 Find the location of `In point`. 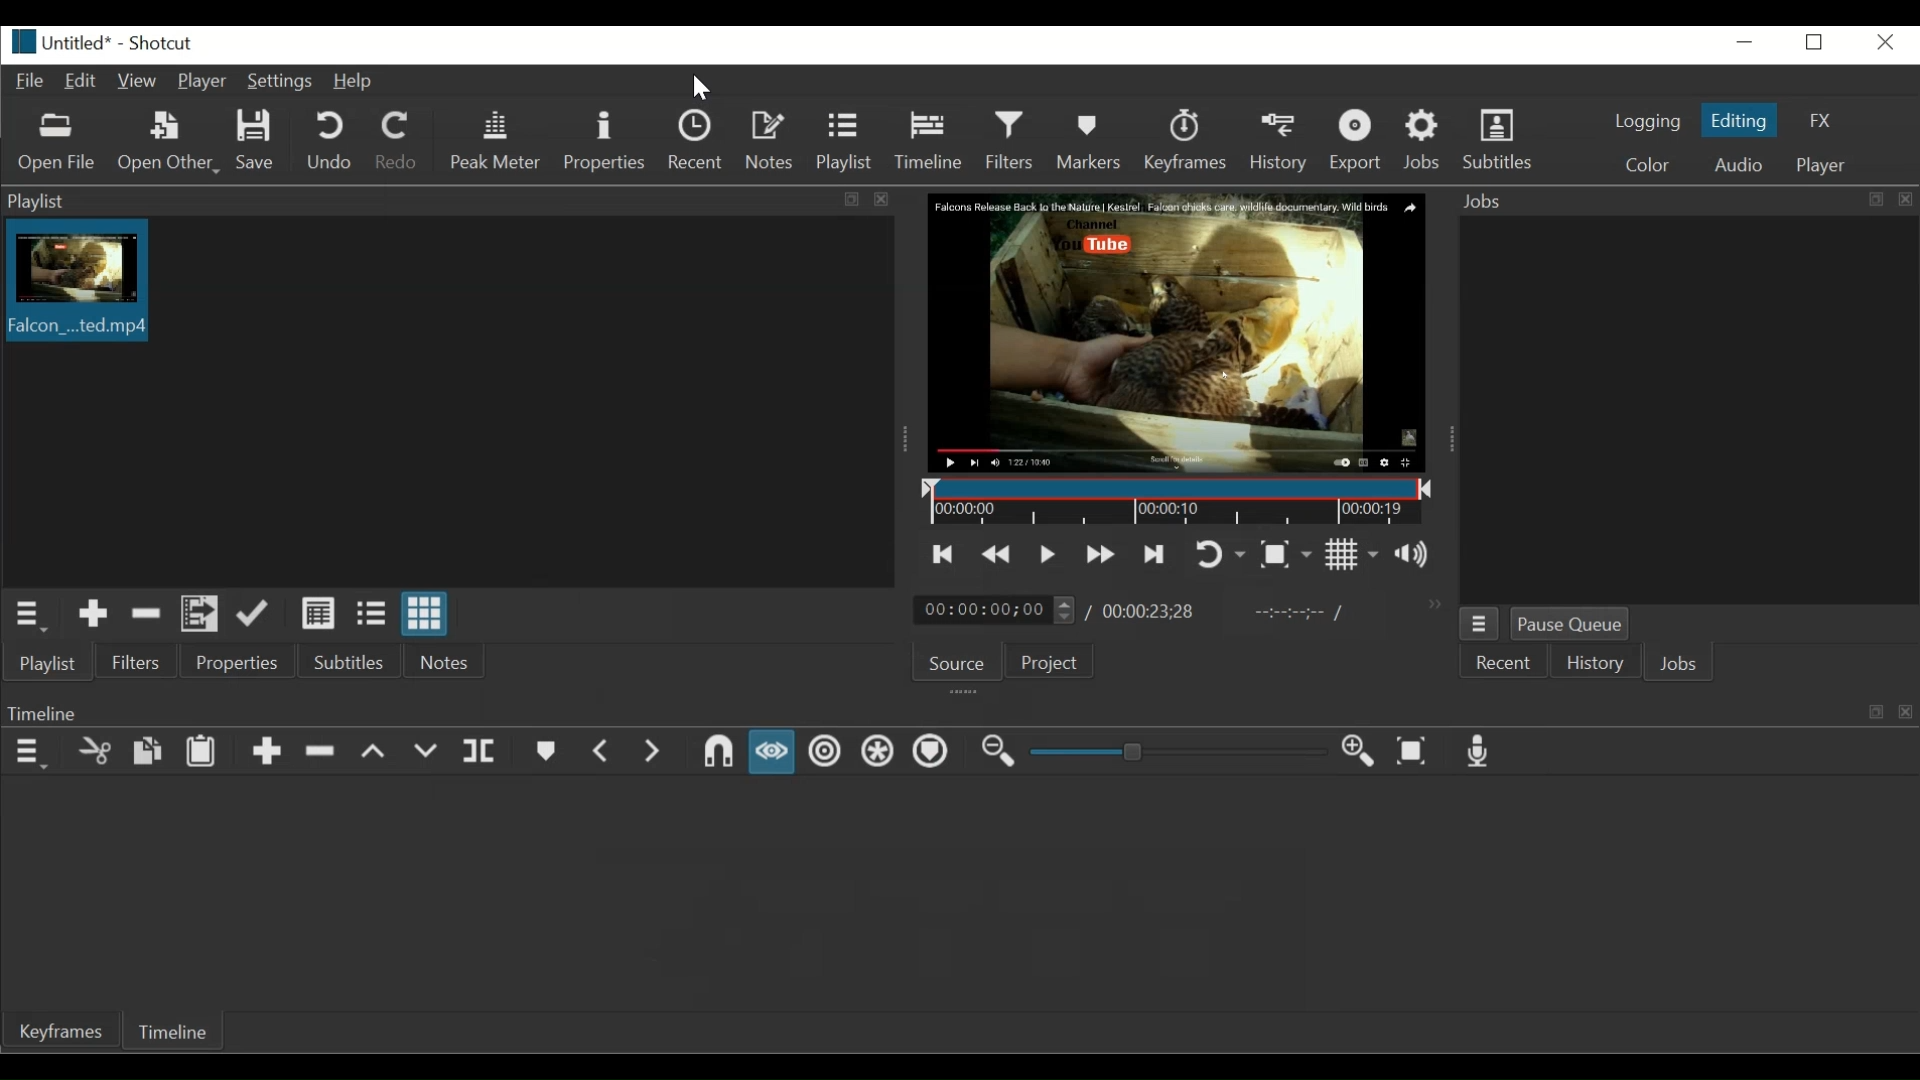

In point is located at coordinates (1299, 613).